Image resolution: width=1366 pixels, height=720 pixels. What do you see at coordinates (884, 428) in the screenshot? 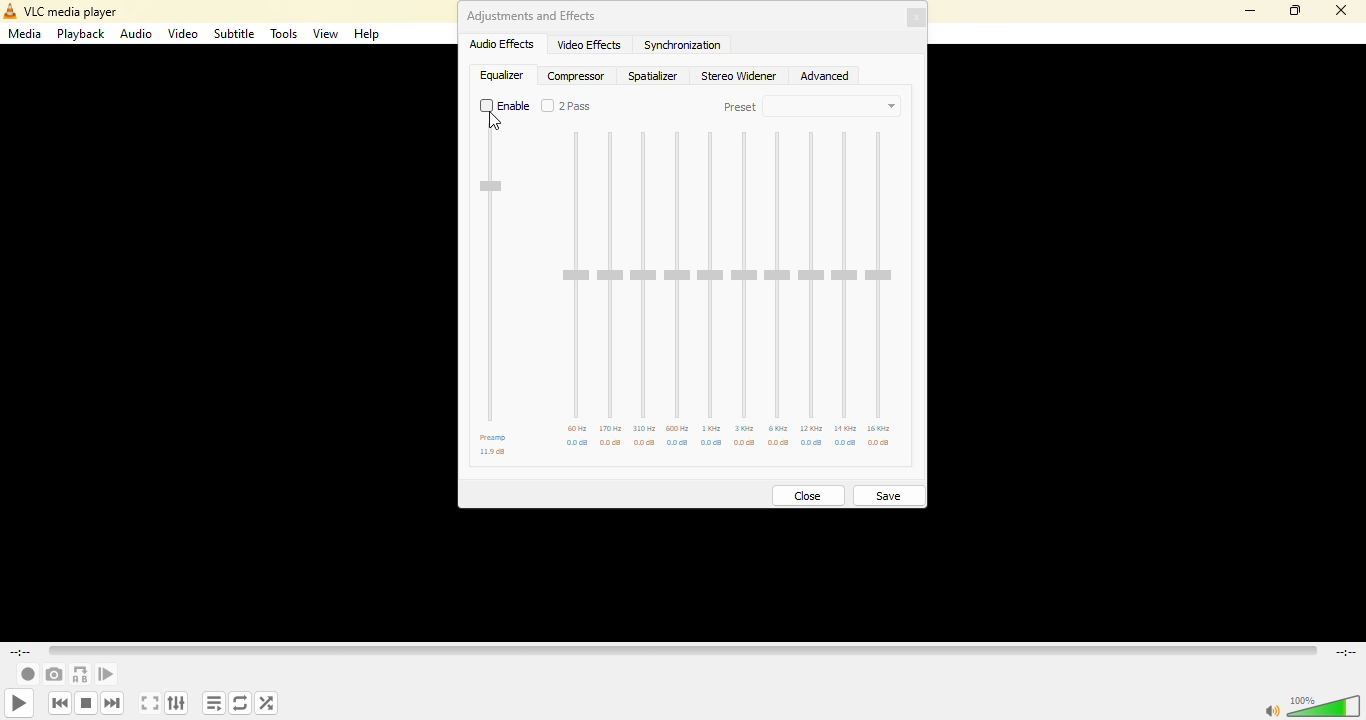
I see `16 khz` at bounding box center [884, 428].